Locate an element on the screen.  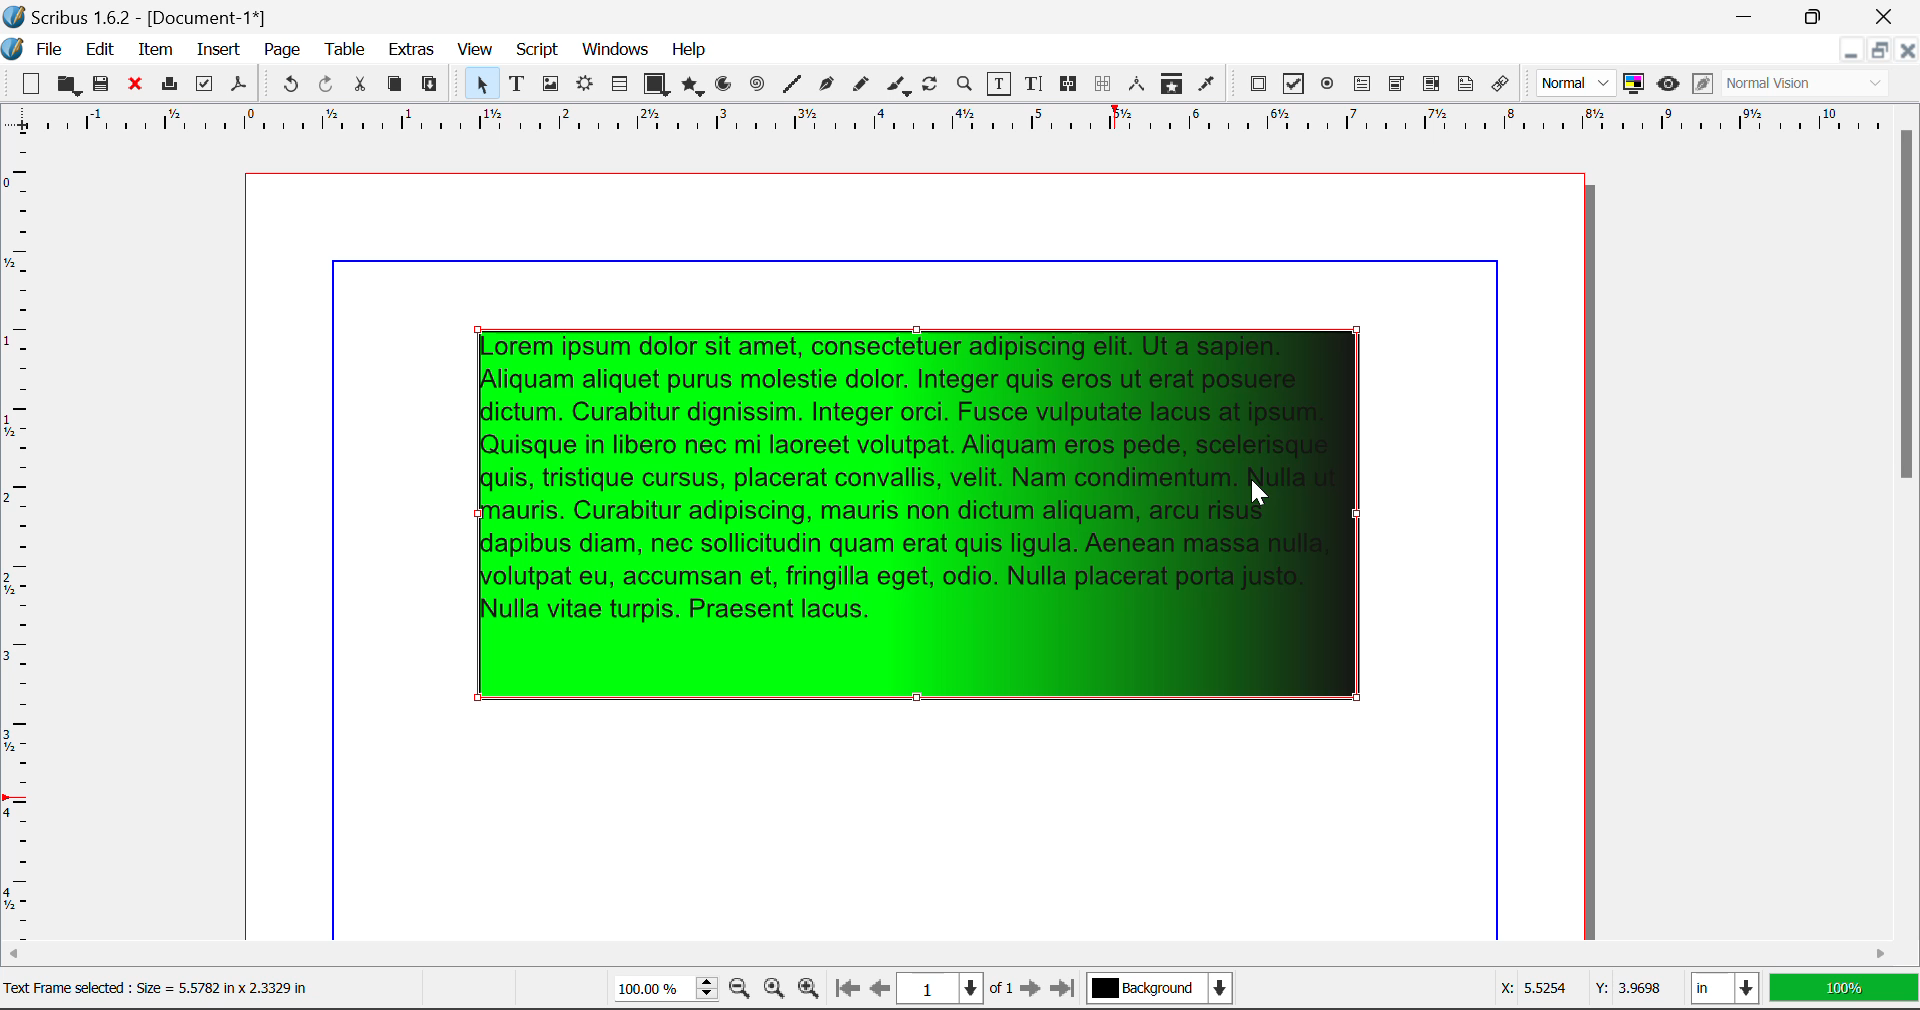
Visual Appearance Type is located at coordinates (1807, 85).